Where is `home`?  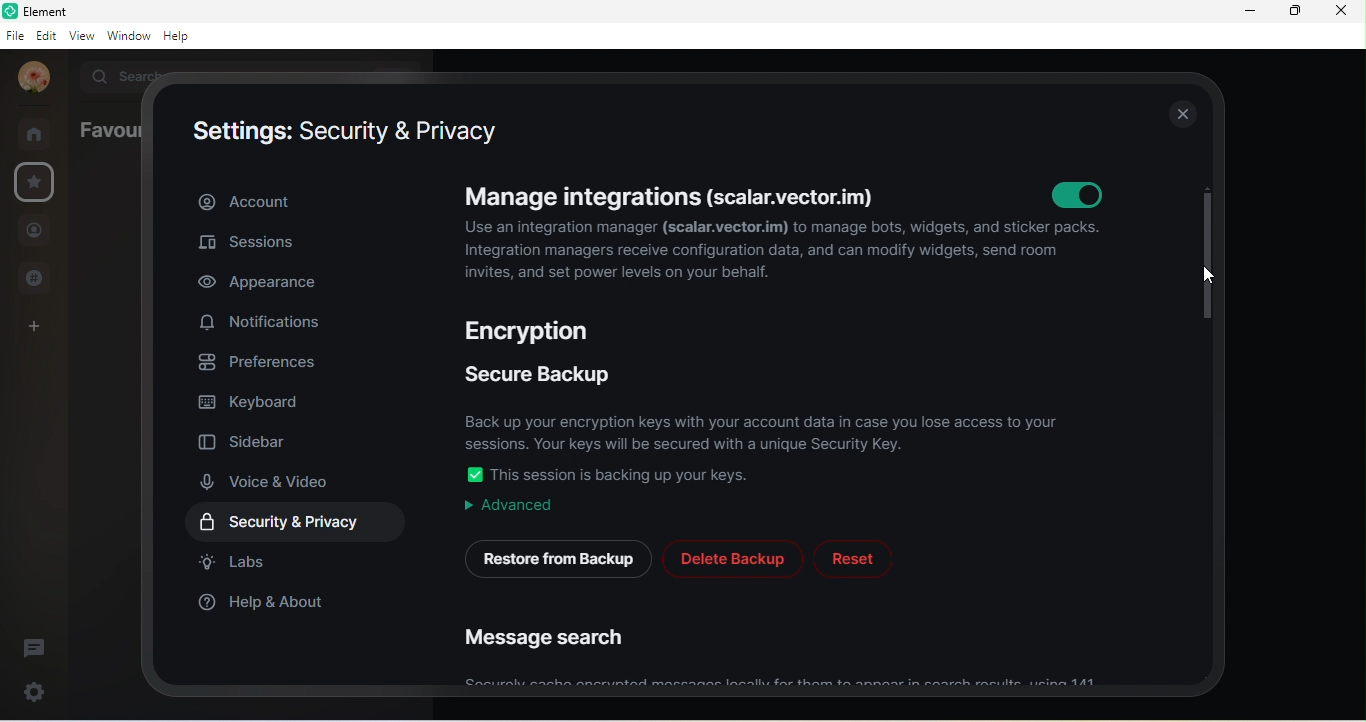 home is located at coordinates (40, 134).